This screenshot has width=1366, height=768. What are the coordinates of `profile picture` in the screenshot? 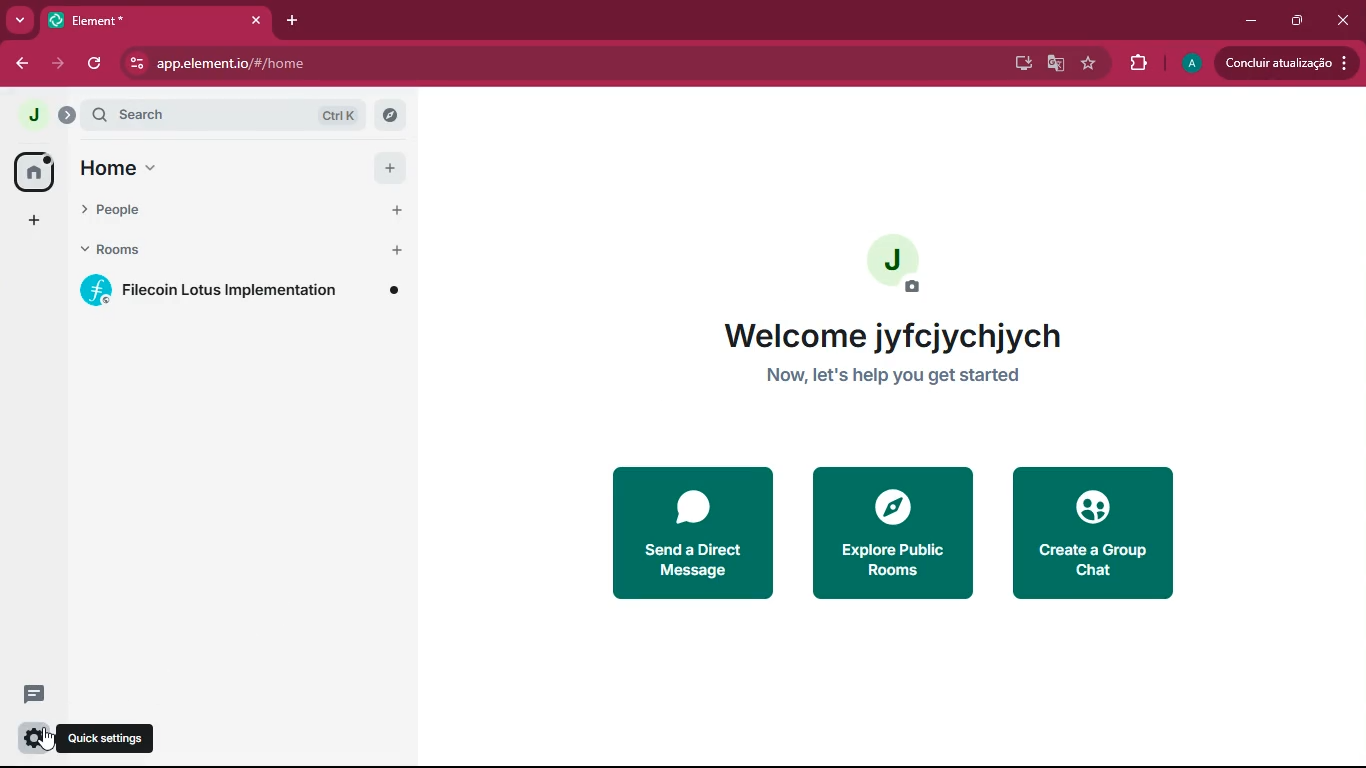 It's located at (896, 266).